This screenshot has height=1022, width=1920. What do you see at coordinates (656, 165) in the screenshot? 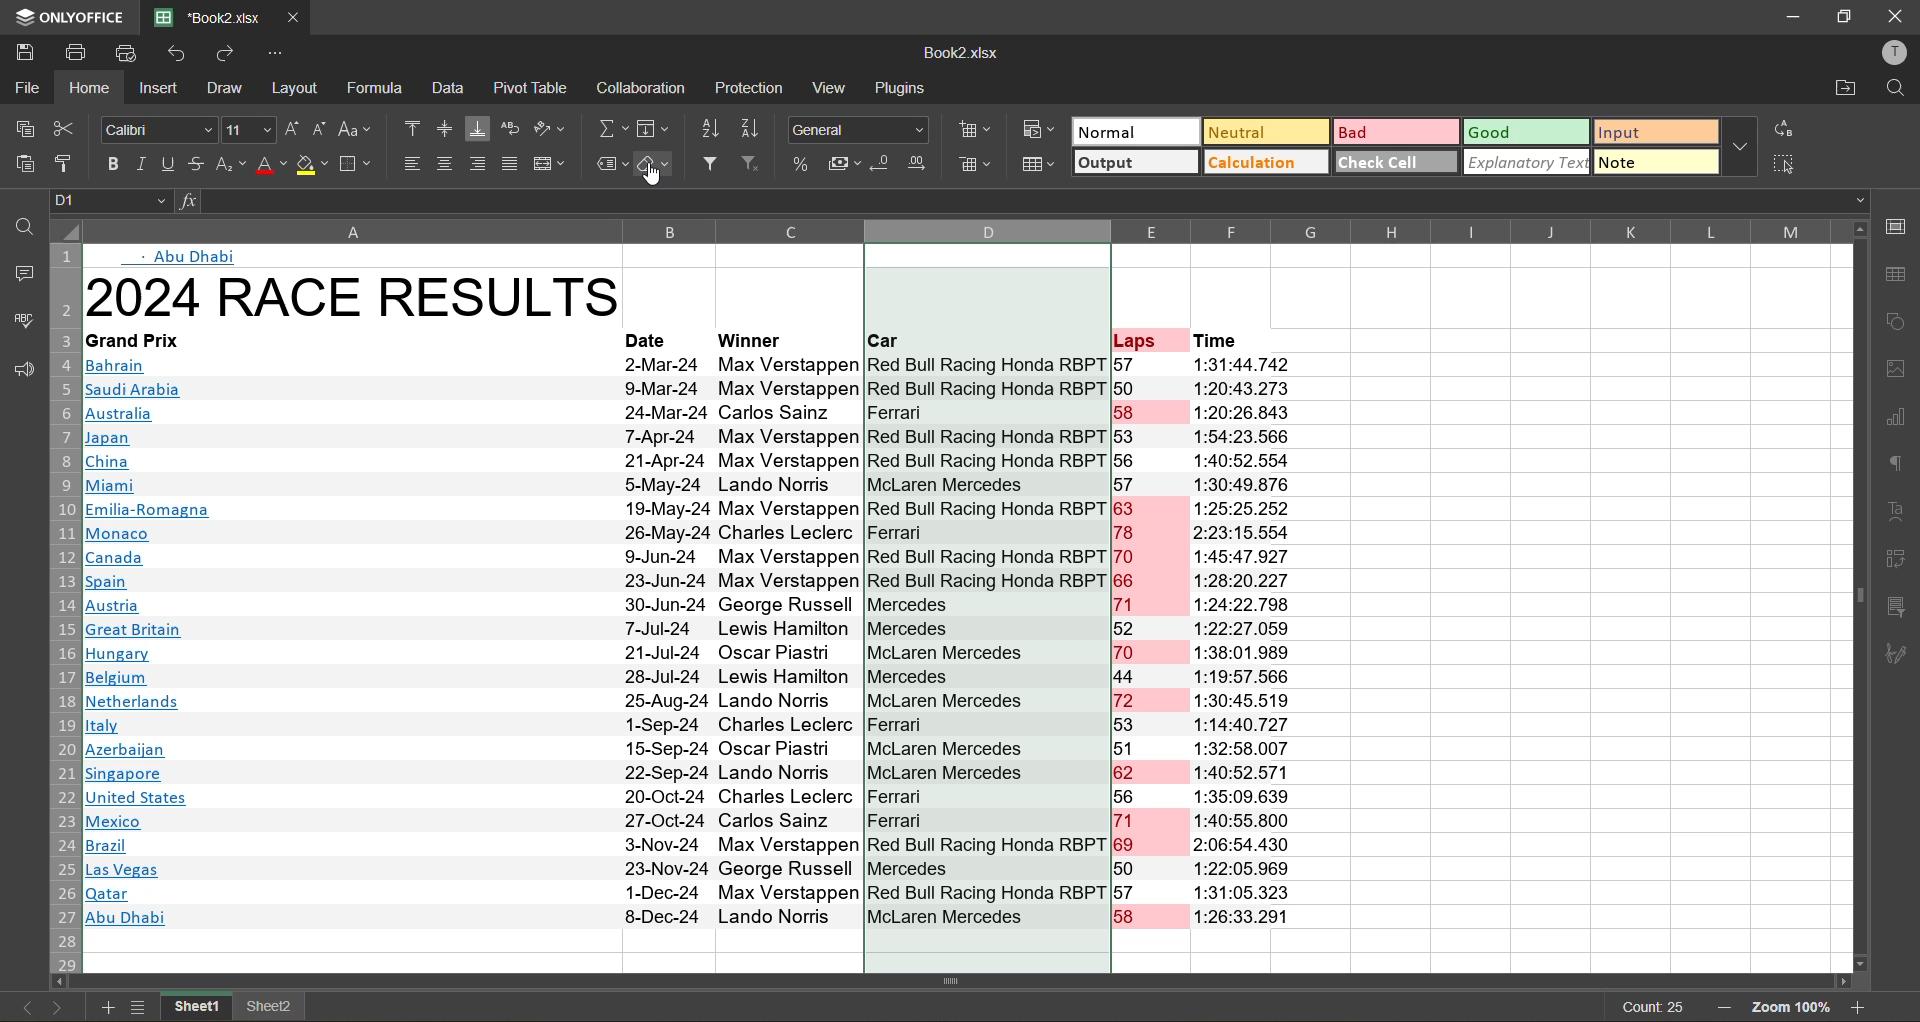
I see `clear` at bounding box center [656, 165].